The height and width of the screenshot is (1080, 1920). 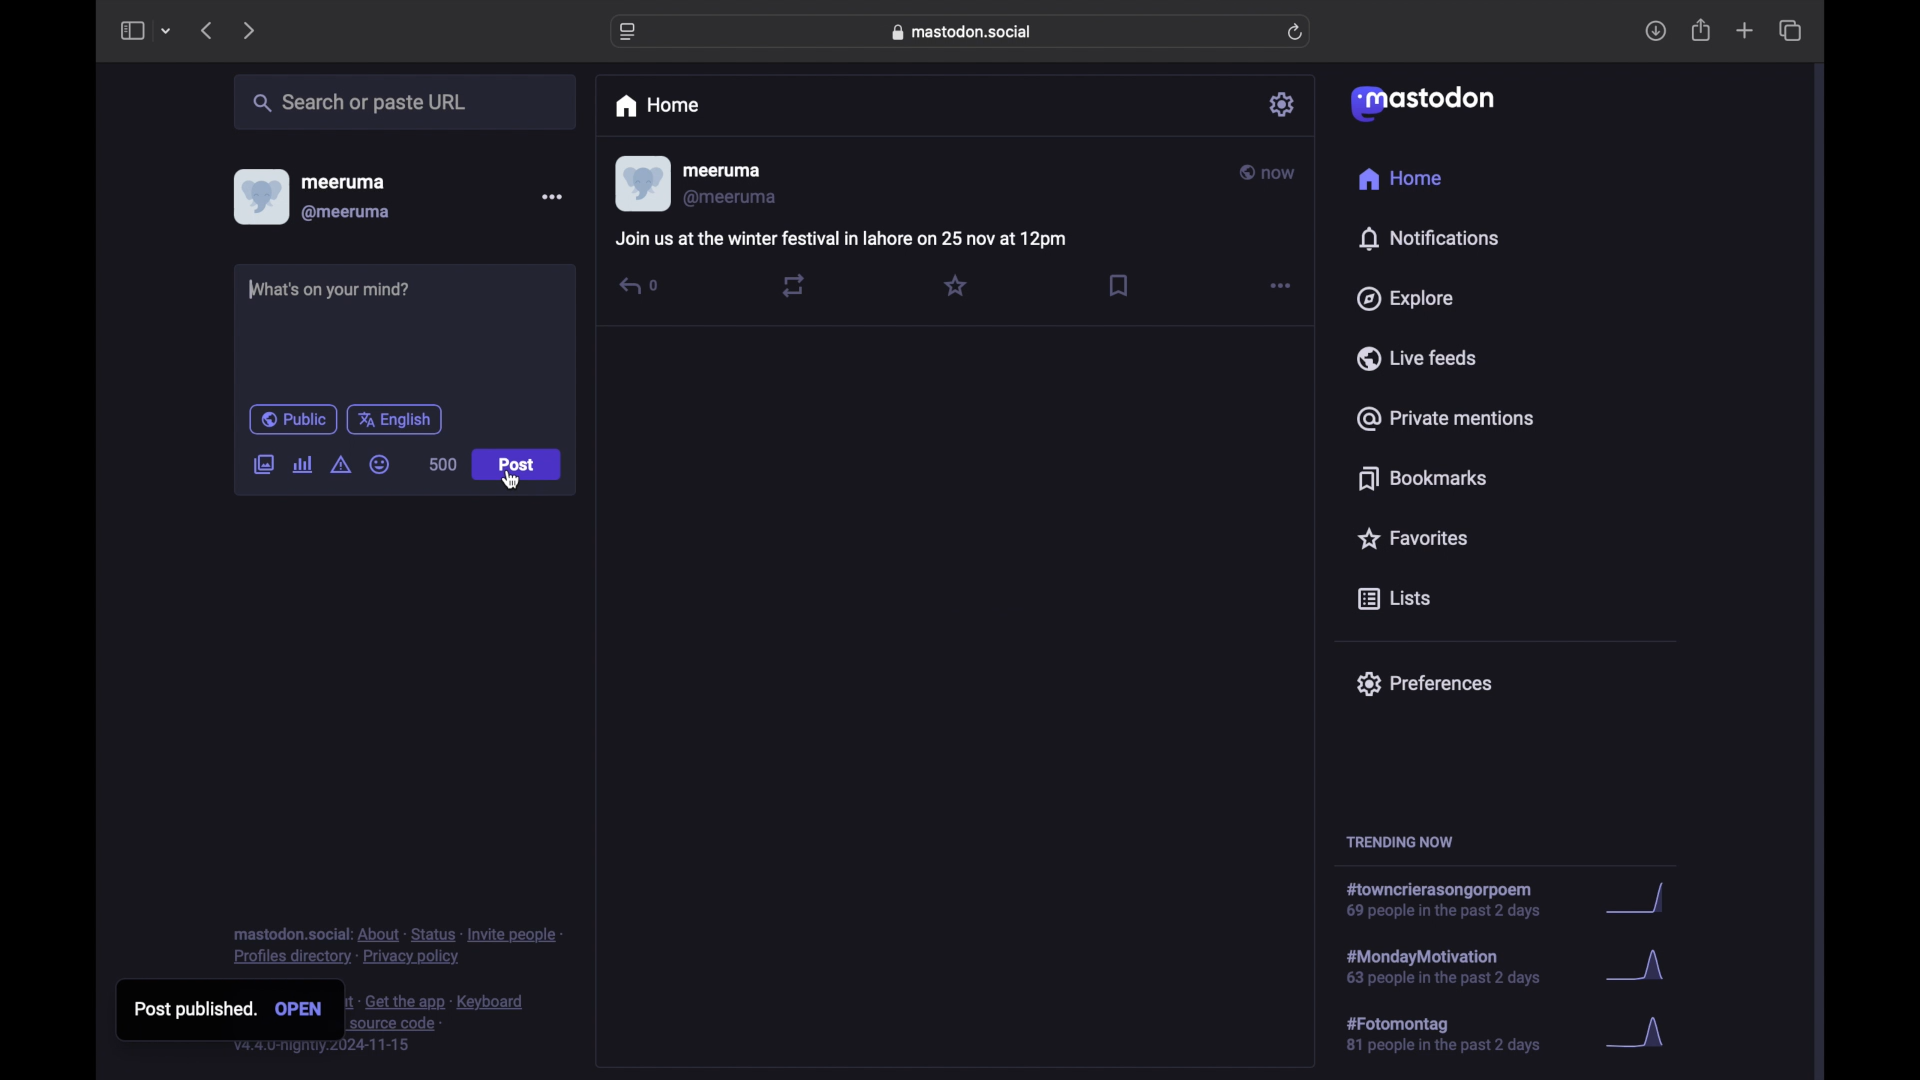 What do you see at coordinates (166, 32) in the screenshot?
I see `tab group picker` at bounding box center [166, 32].